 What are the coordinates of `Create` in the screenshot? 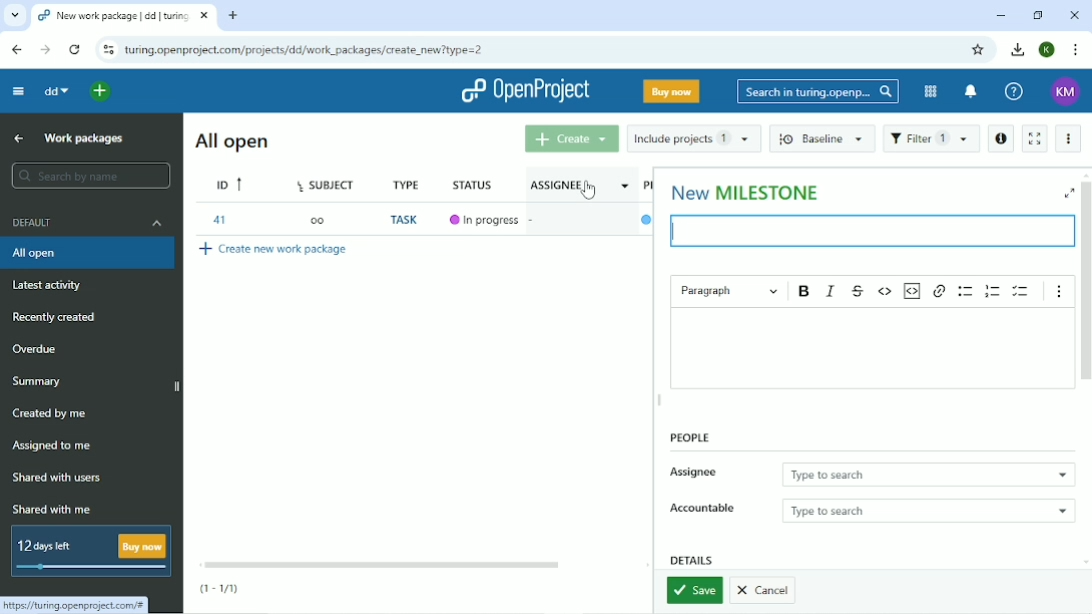 It's located at (570, 139).